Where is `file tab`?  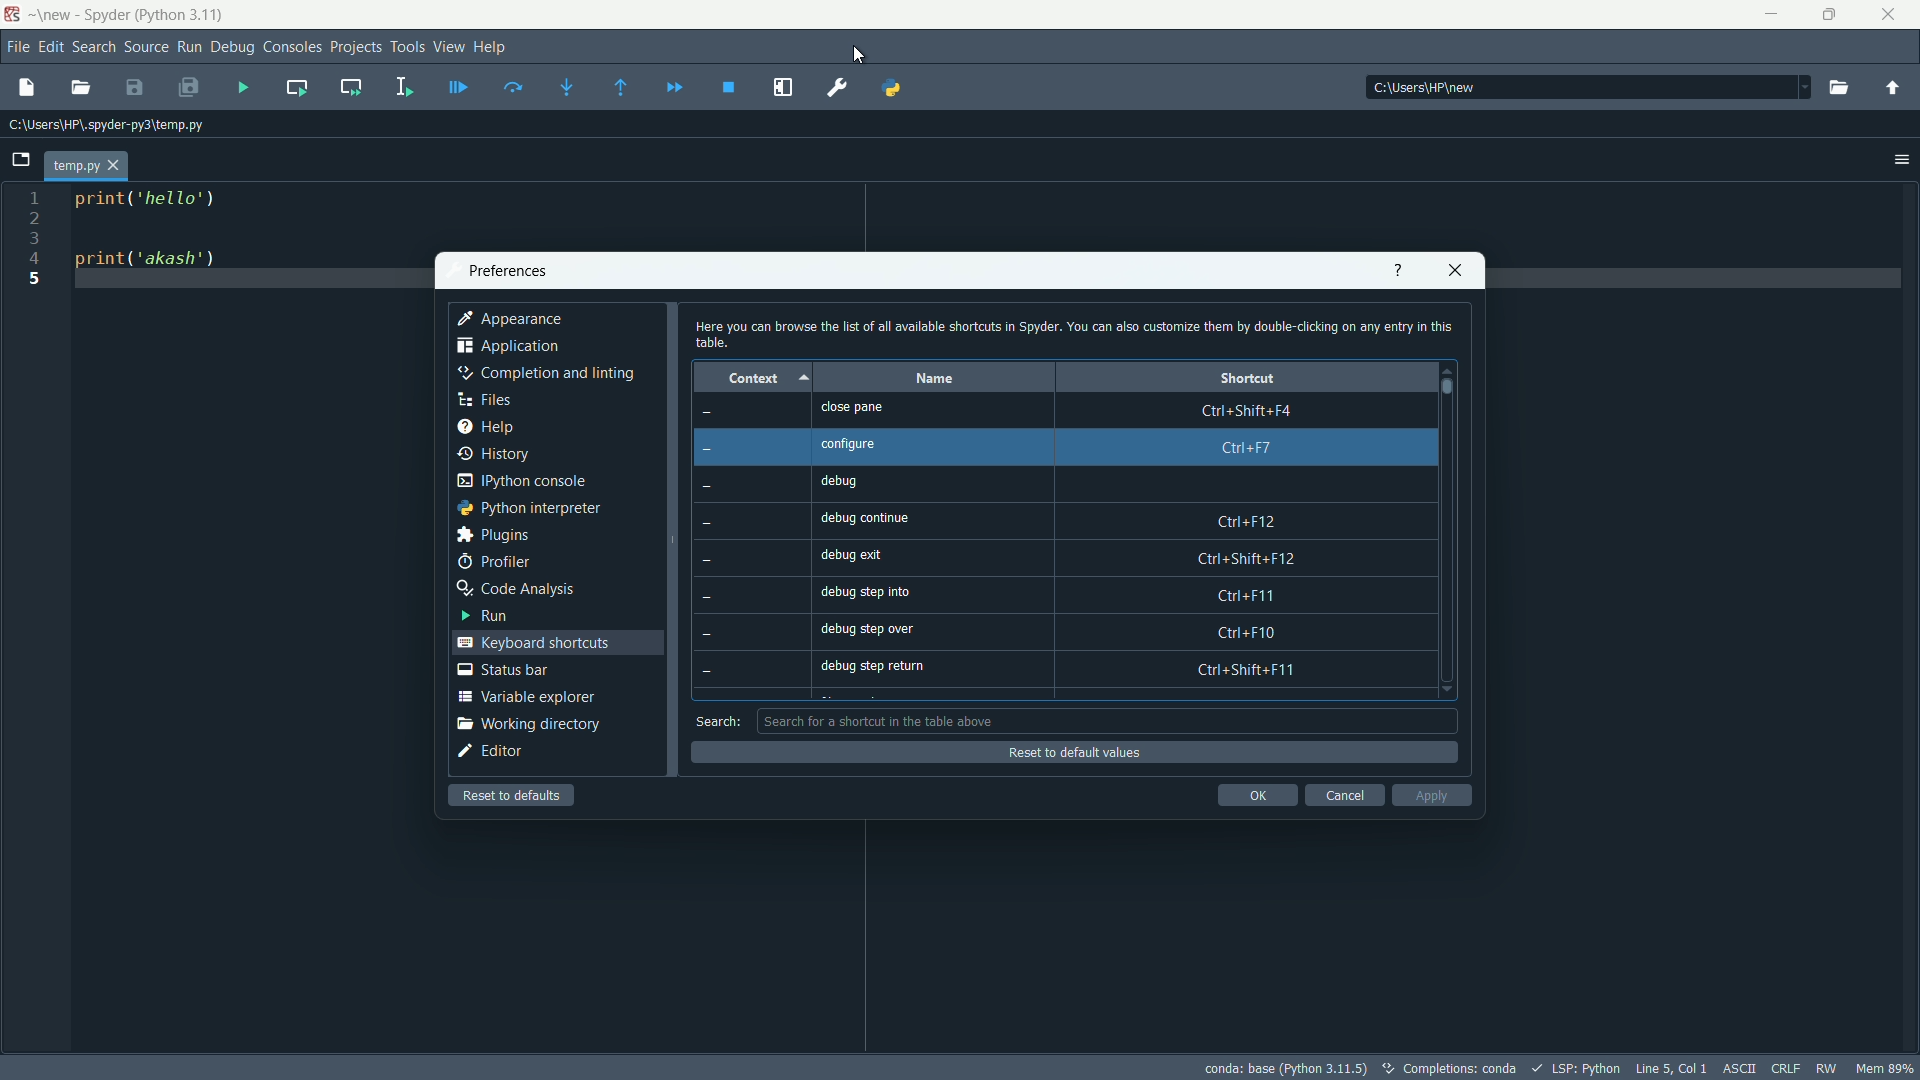 file tab is located at coordinates (85, 166).